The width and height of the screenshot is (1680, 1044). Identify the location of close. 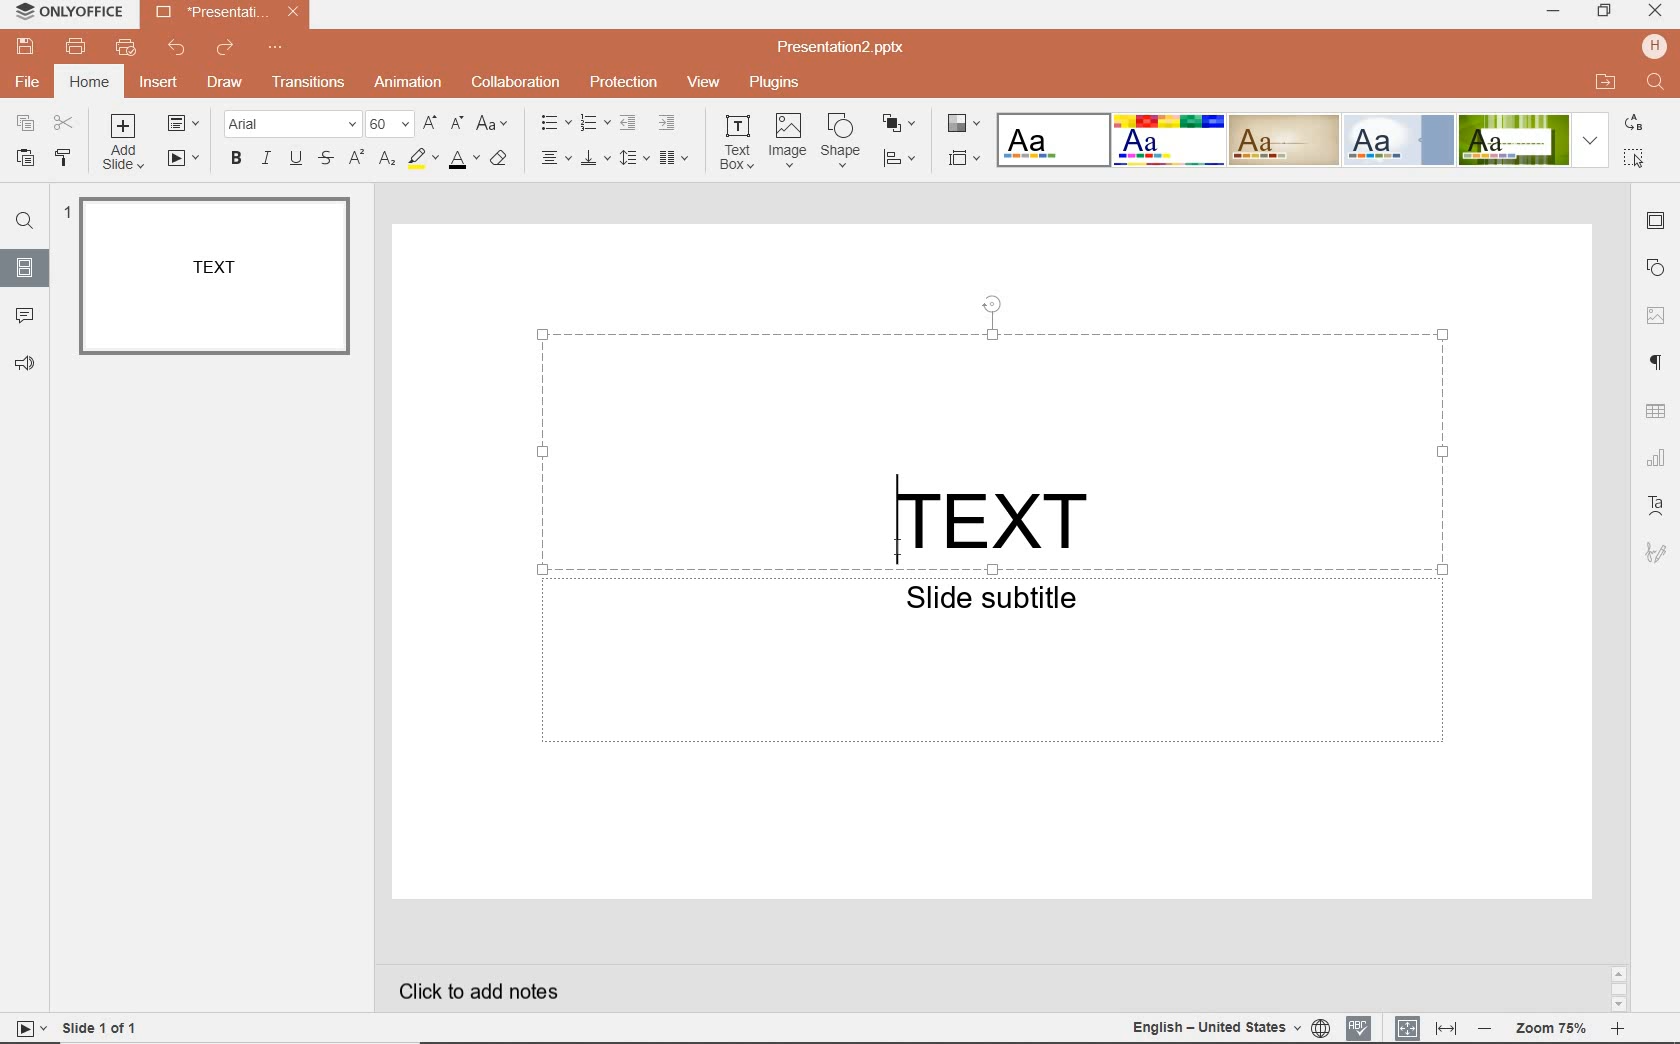
(292, 13).